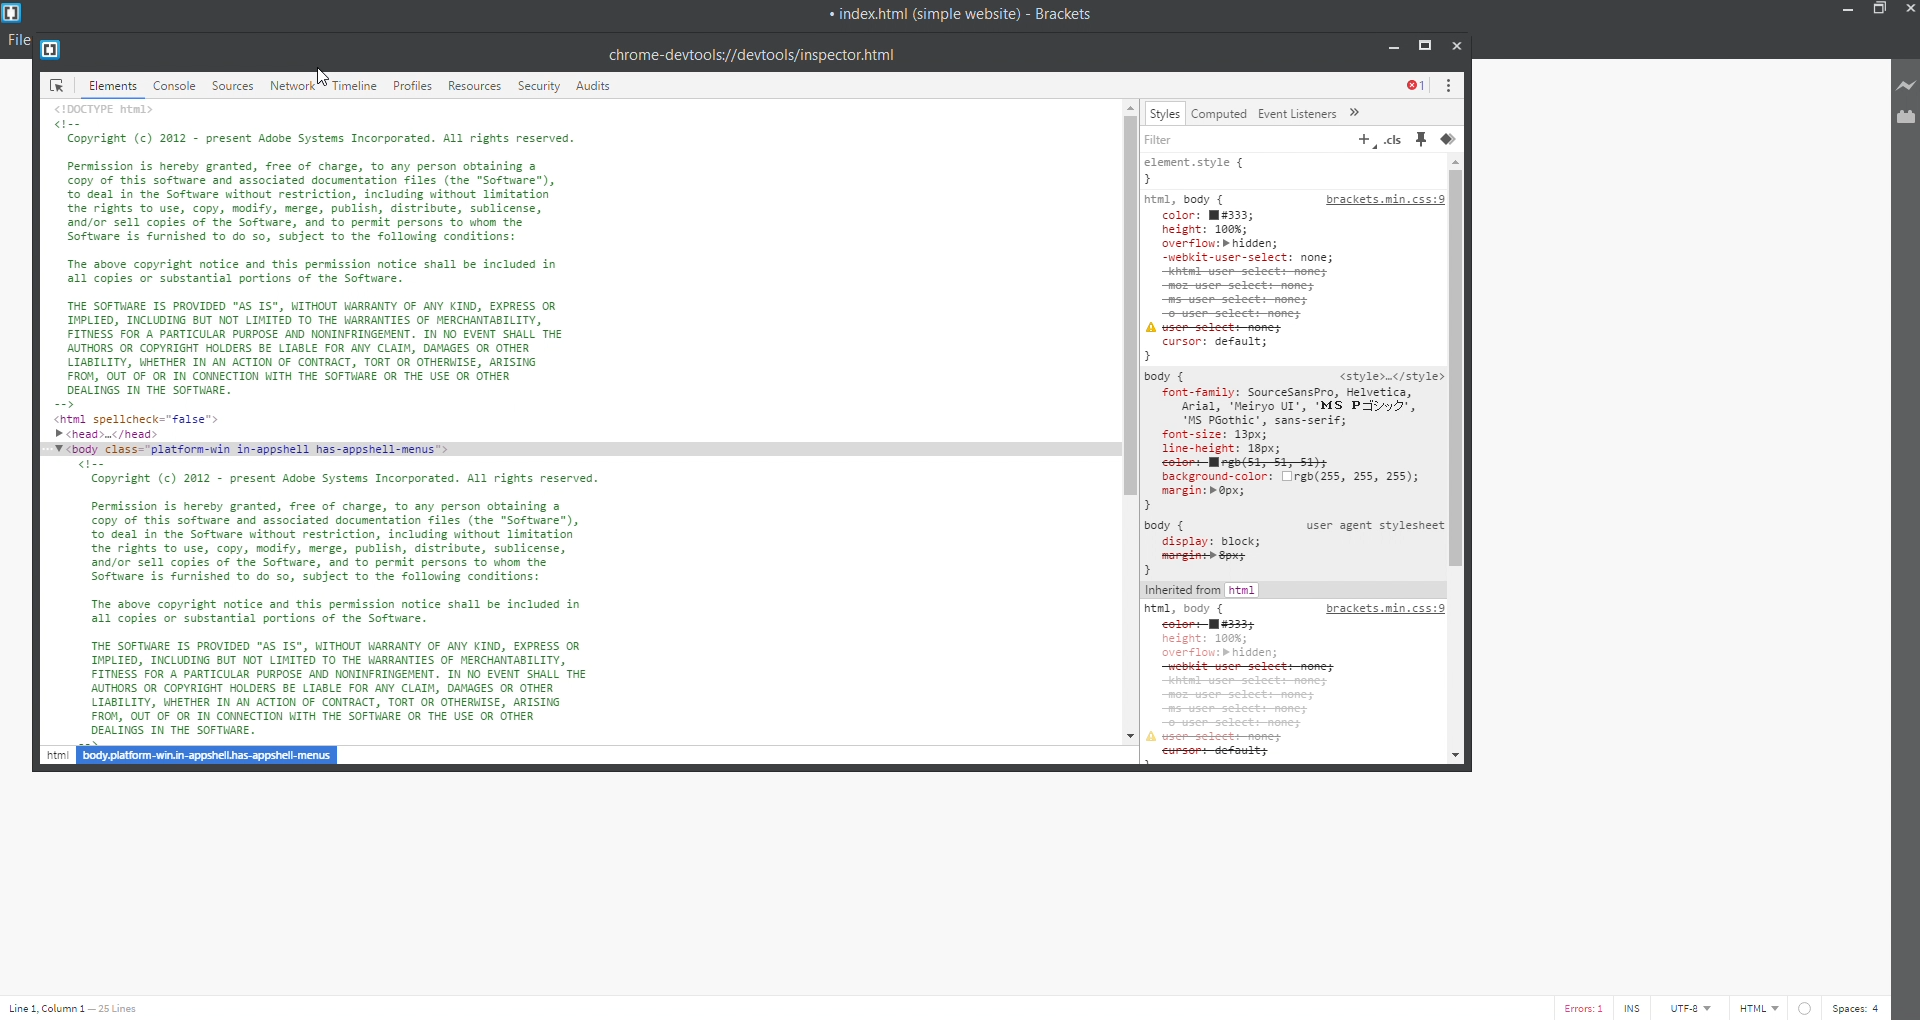 The width and height of the screenshot is (1920, 1020). Describe the element at coordinates (902, 11) in the screenshot. I see `title bar` at that location.